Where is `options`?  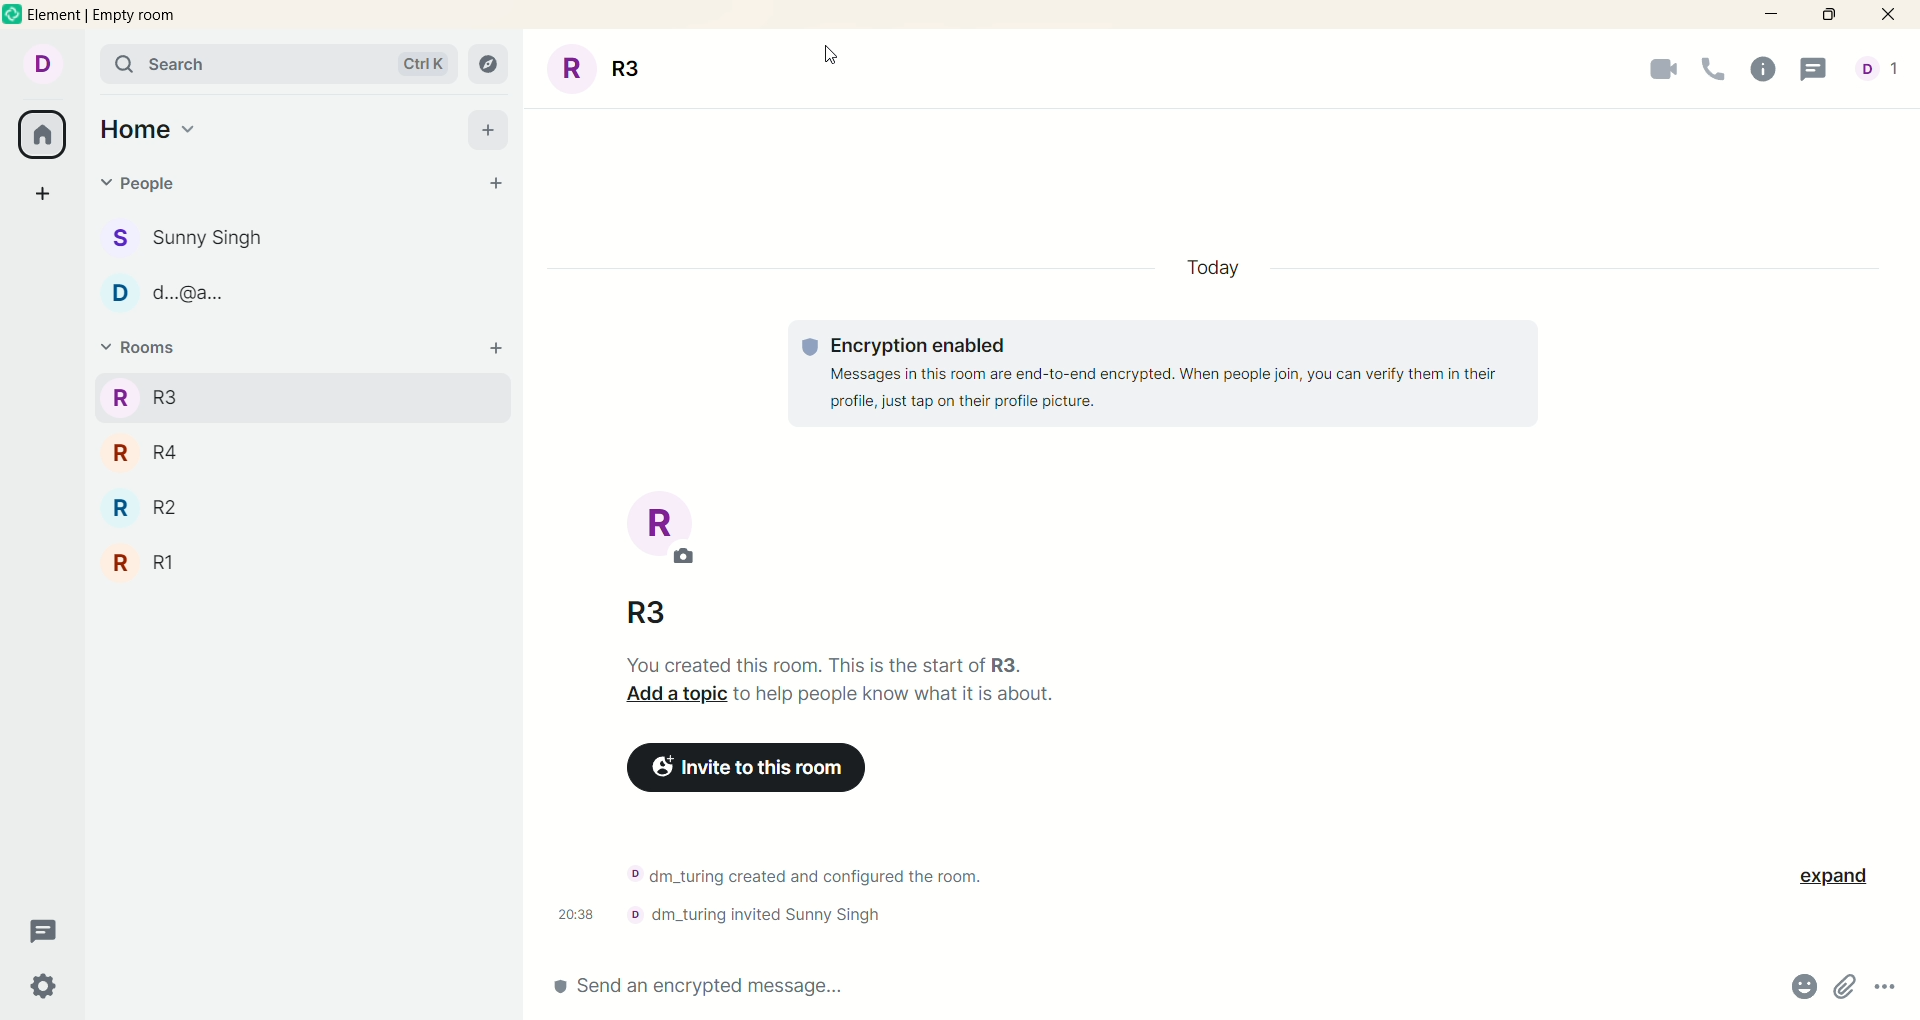 options is located at coordinates (1887, 993).